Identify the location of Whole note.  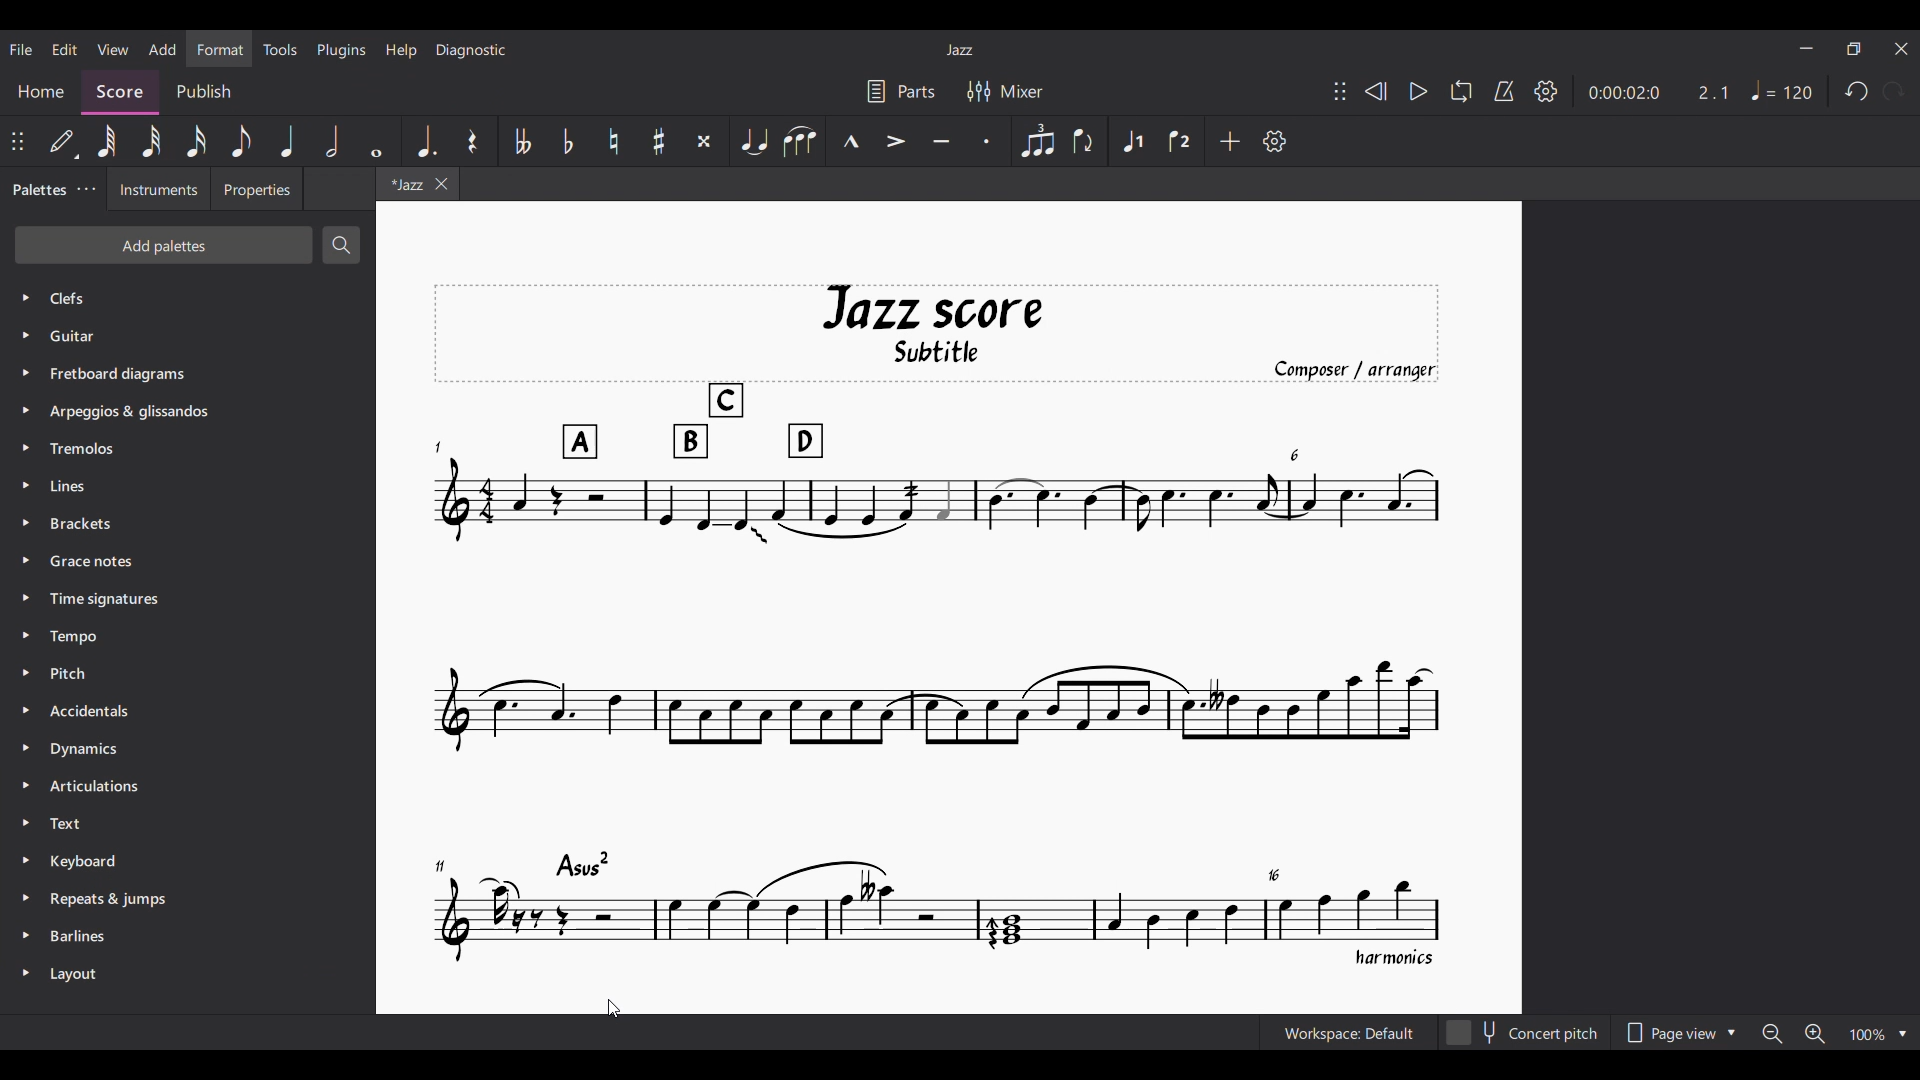
(378, 140).